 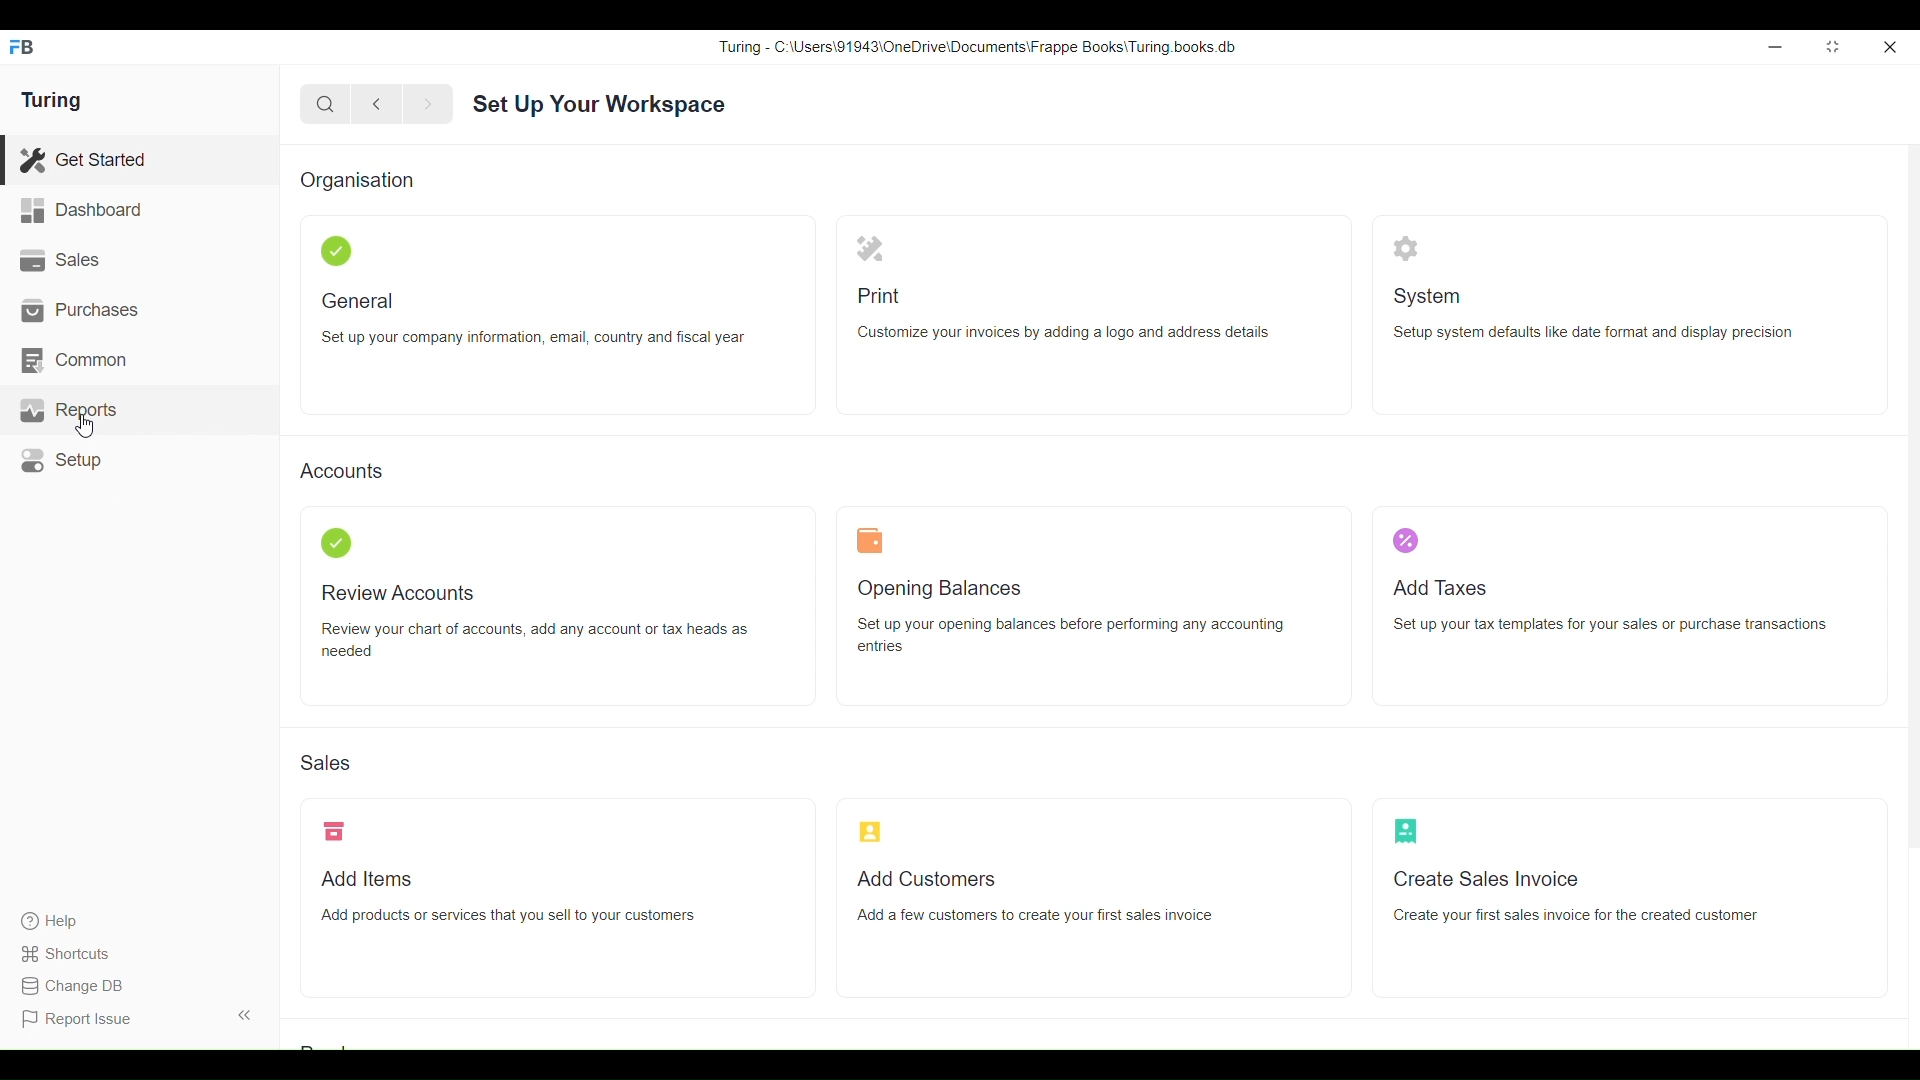 What do you see at coordinates (326, 762) in the screenshot?
I see `Sales` at bounding box center [326, 762].